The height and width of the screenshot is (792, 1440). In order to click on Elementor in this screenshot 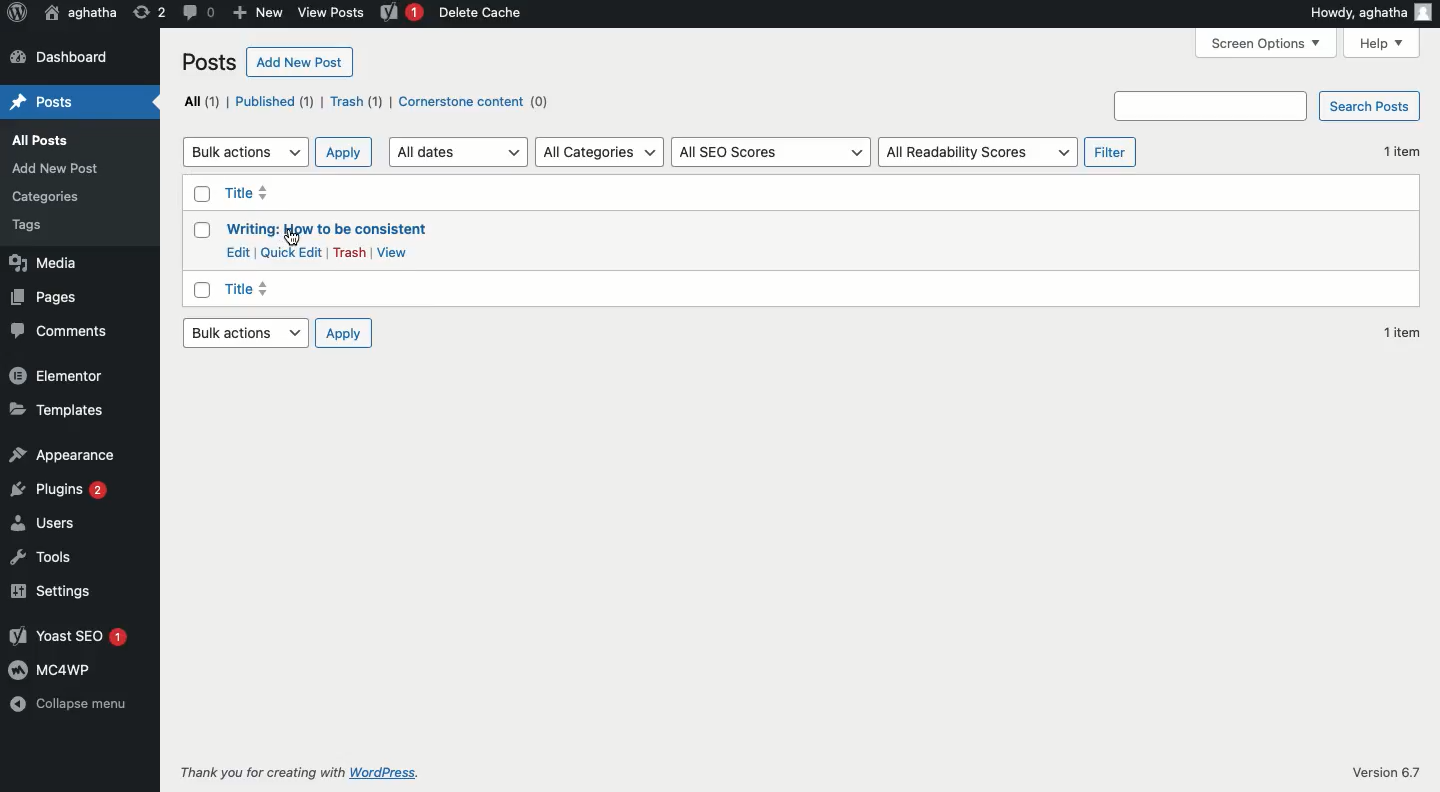, I will do `click(56, 373)`.